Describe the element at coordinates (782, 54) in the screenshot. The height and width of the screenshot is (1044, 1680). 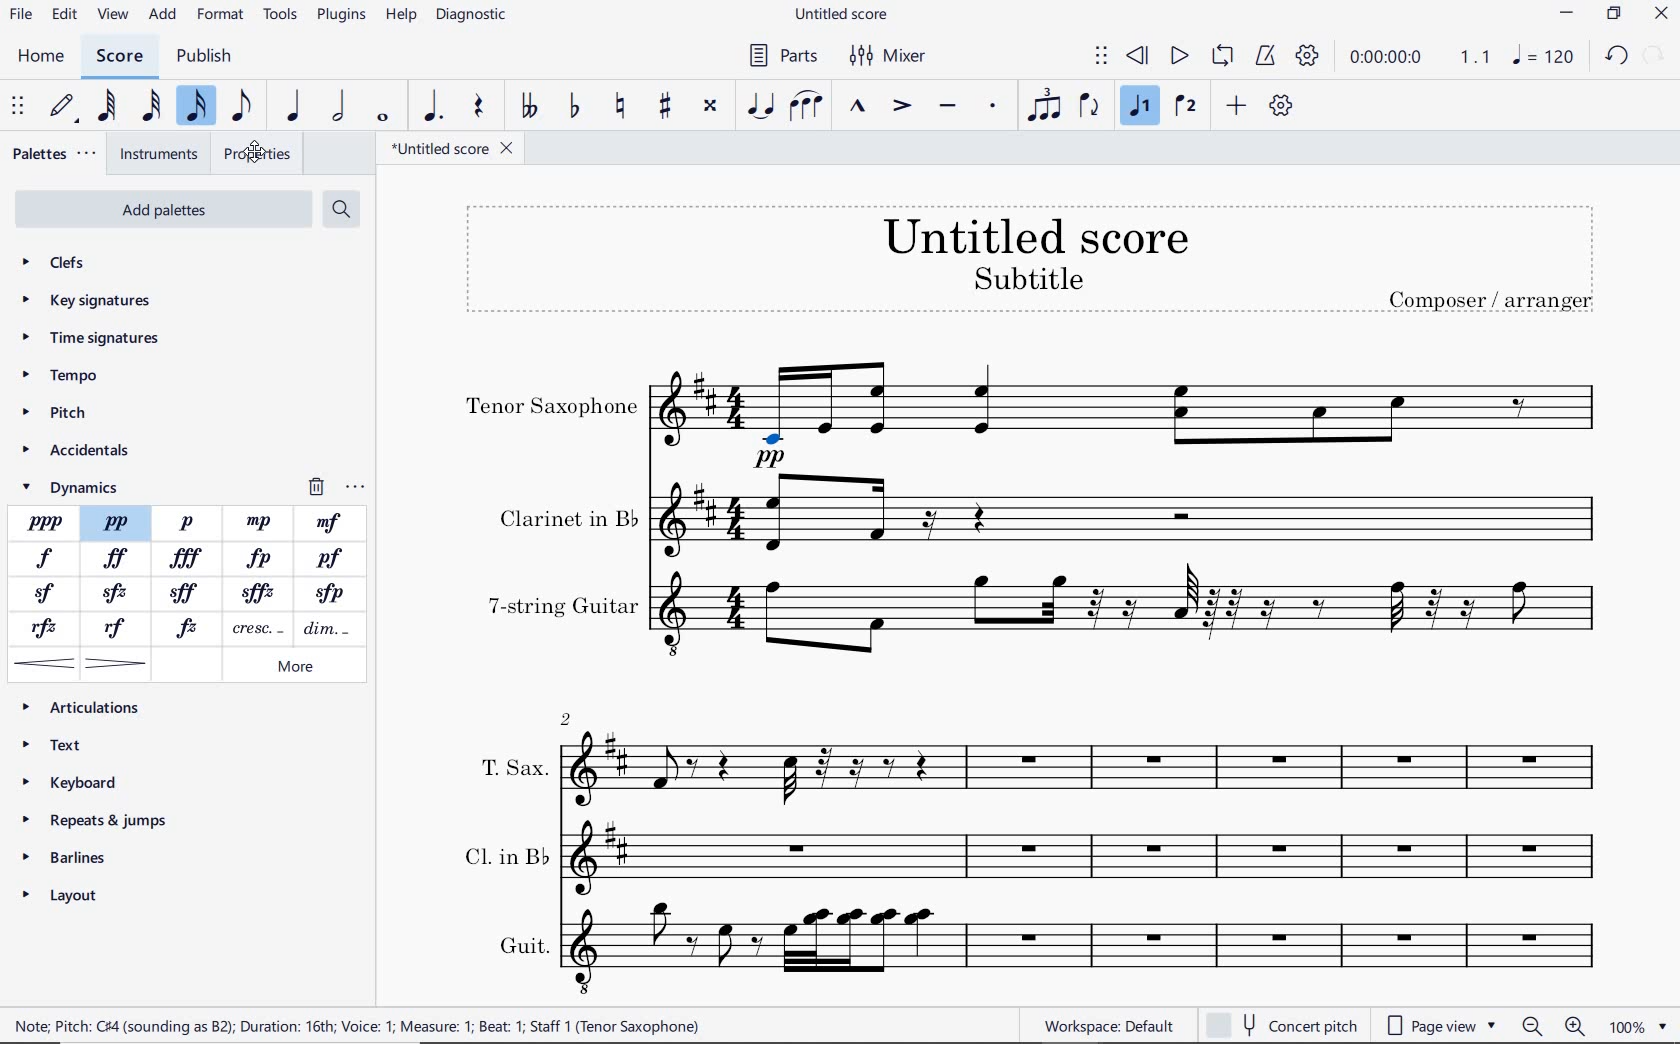
I see `PARTS` at that location.